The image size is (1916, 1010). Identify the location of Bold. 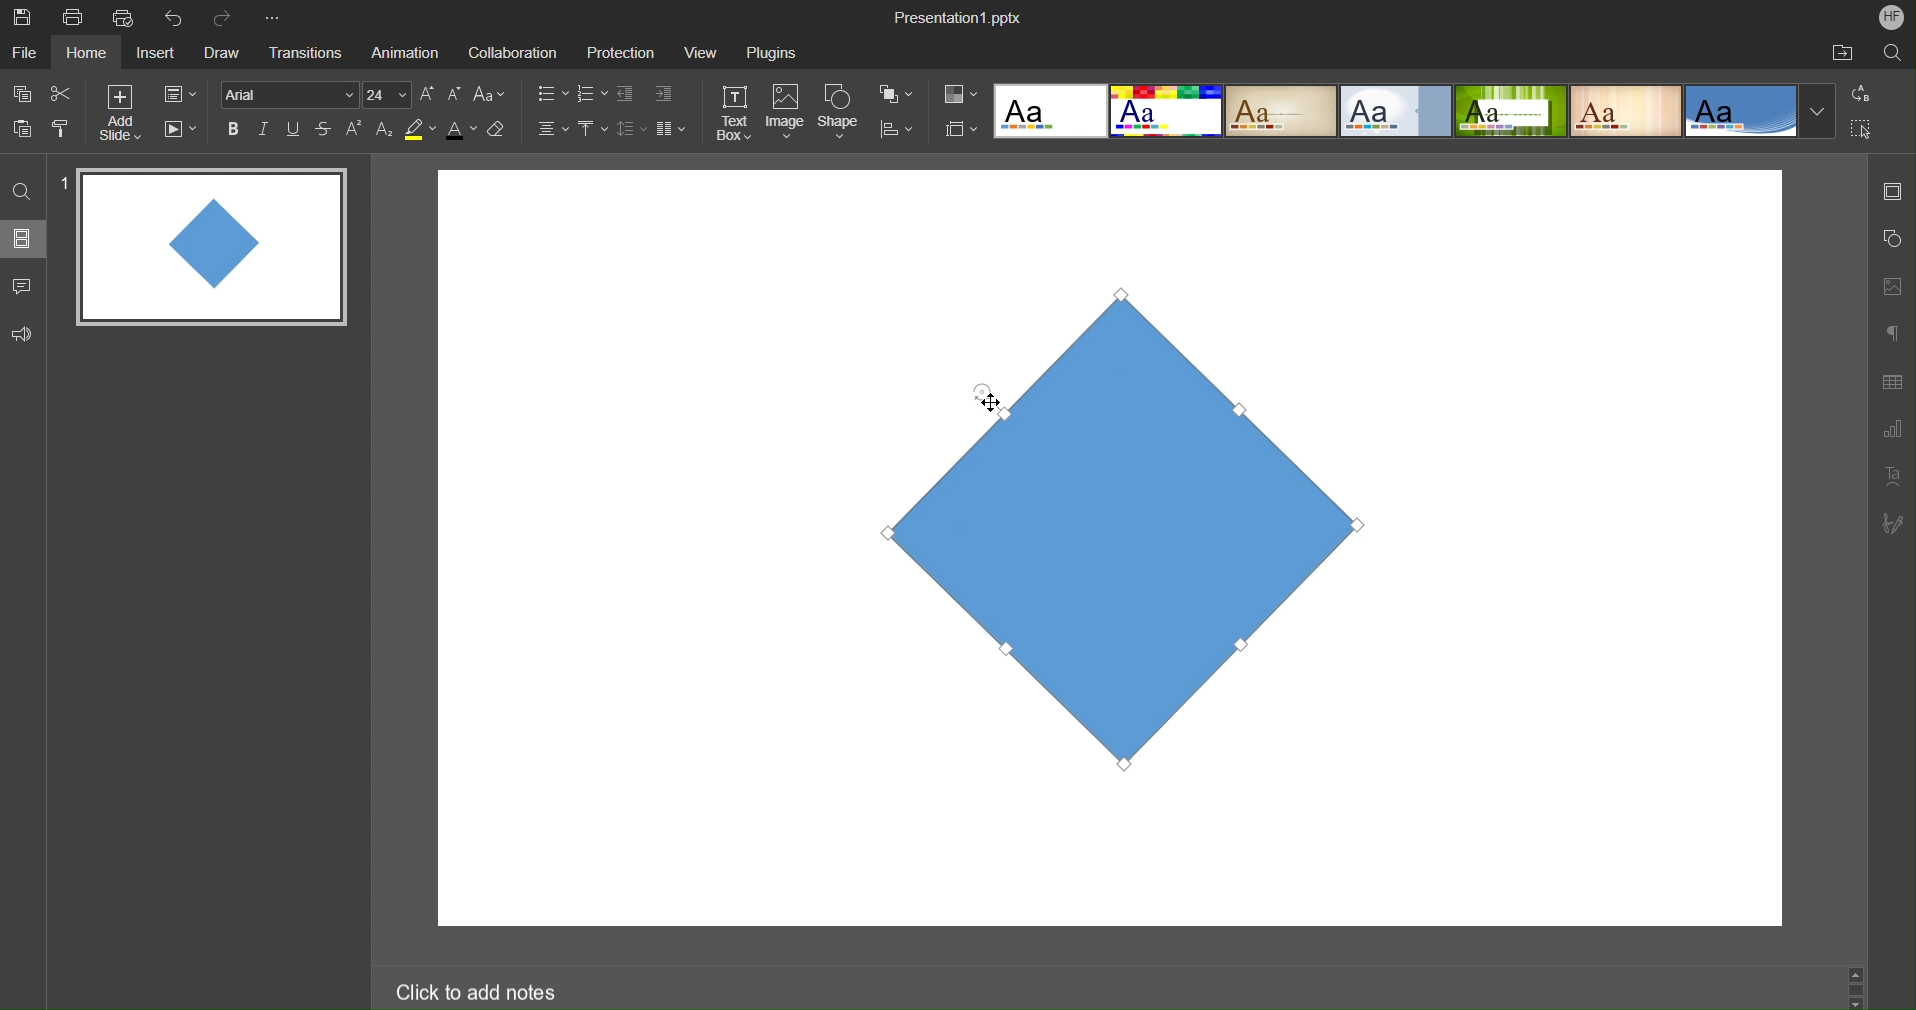
(237, 129).